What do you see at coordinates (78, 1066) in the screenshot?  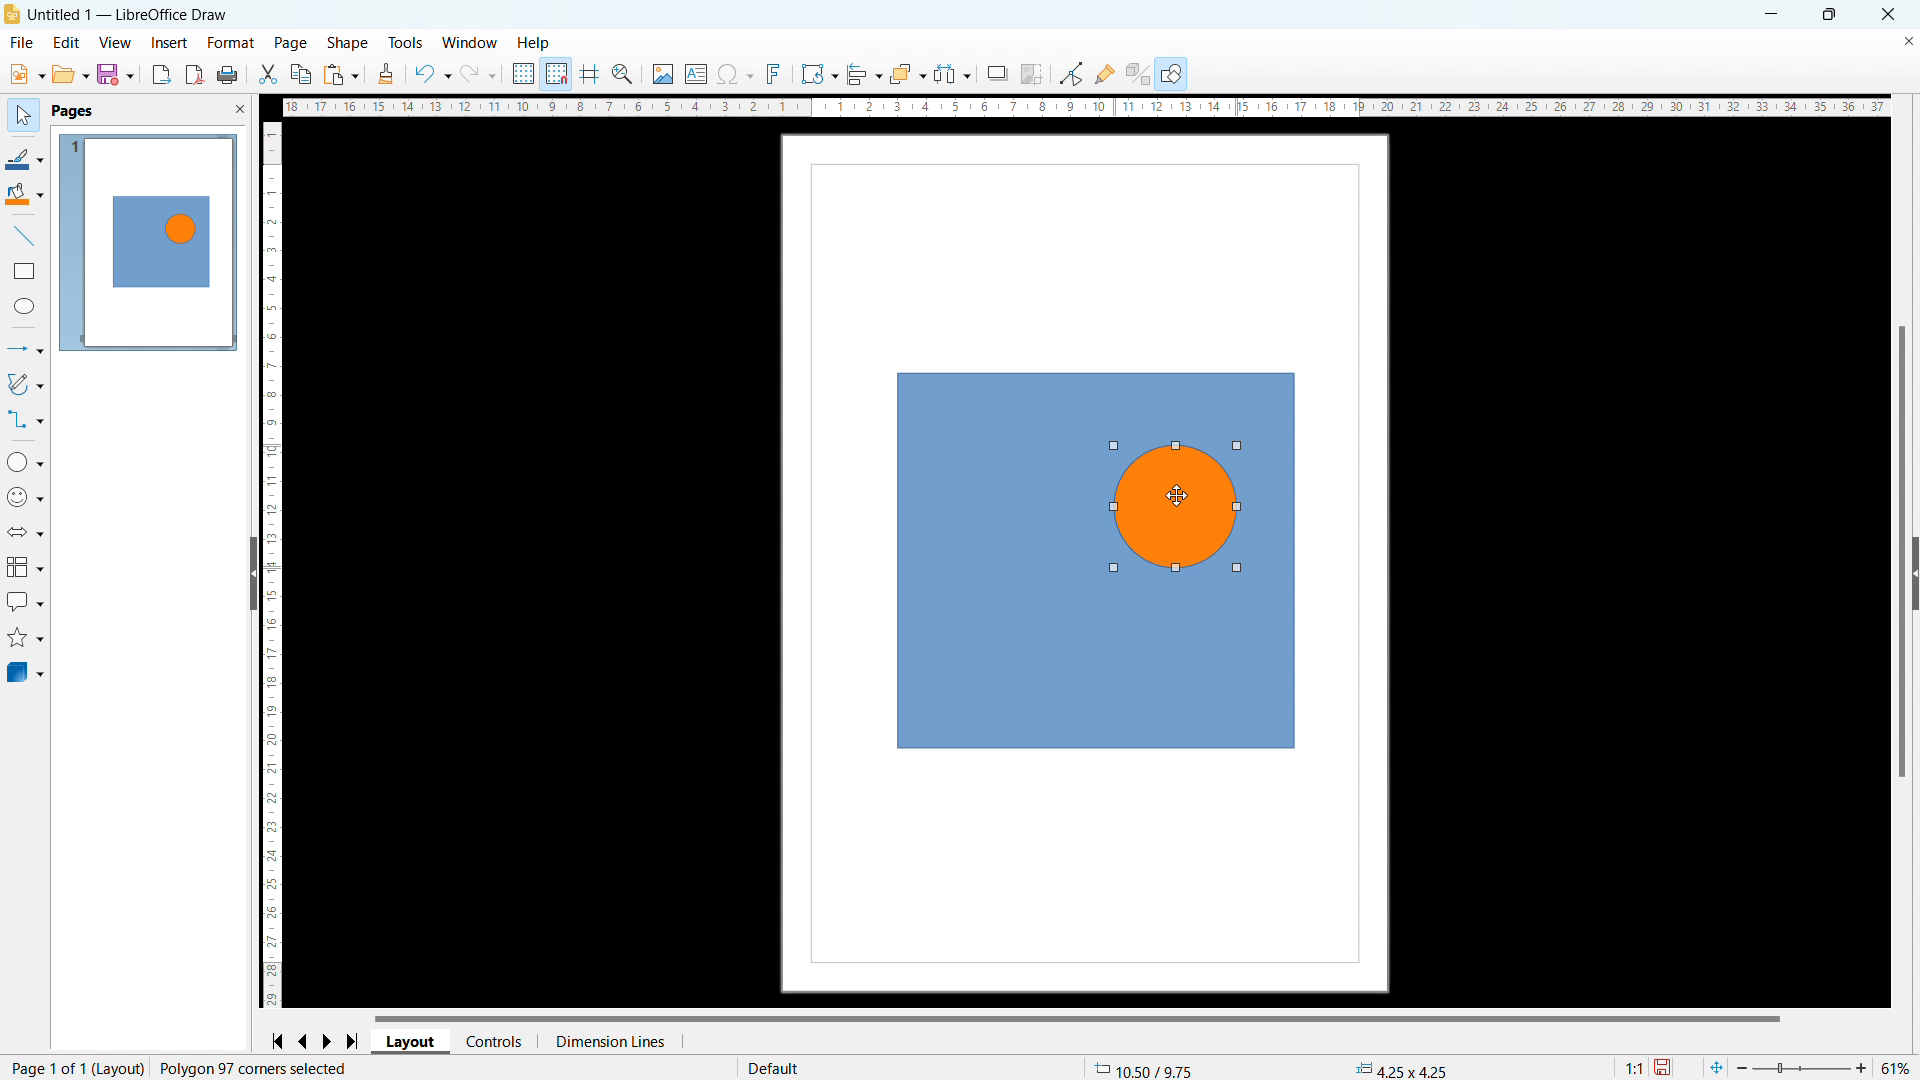 I see `page 1 of 1 (Layout)` at bounding box center [78, 1066].